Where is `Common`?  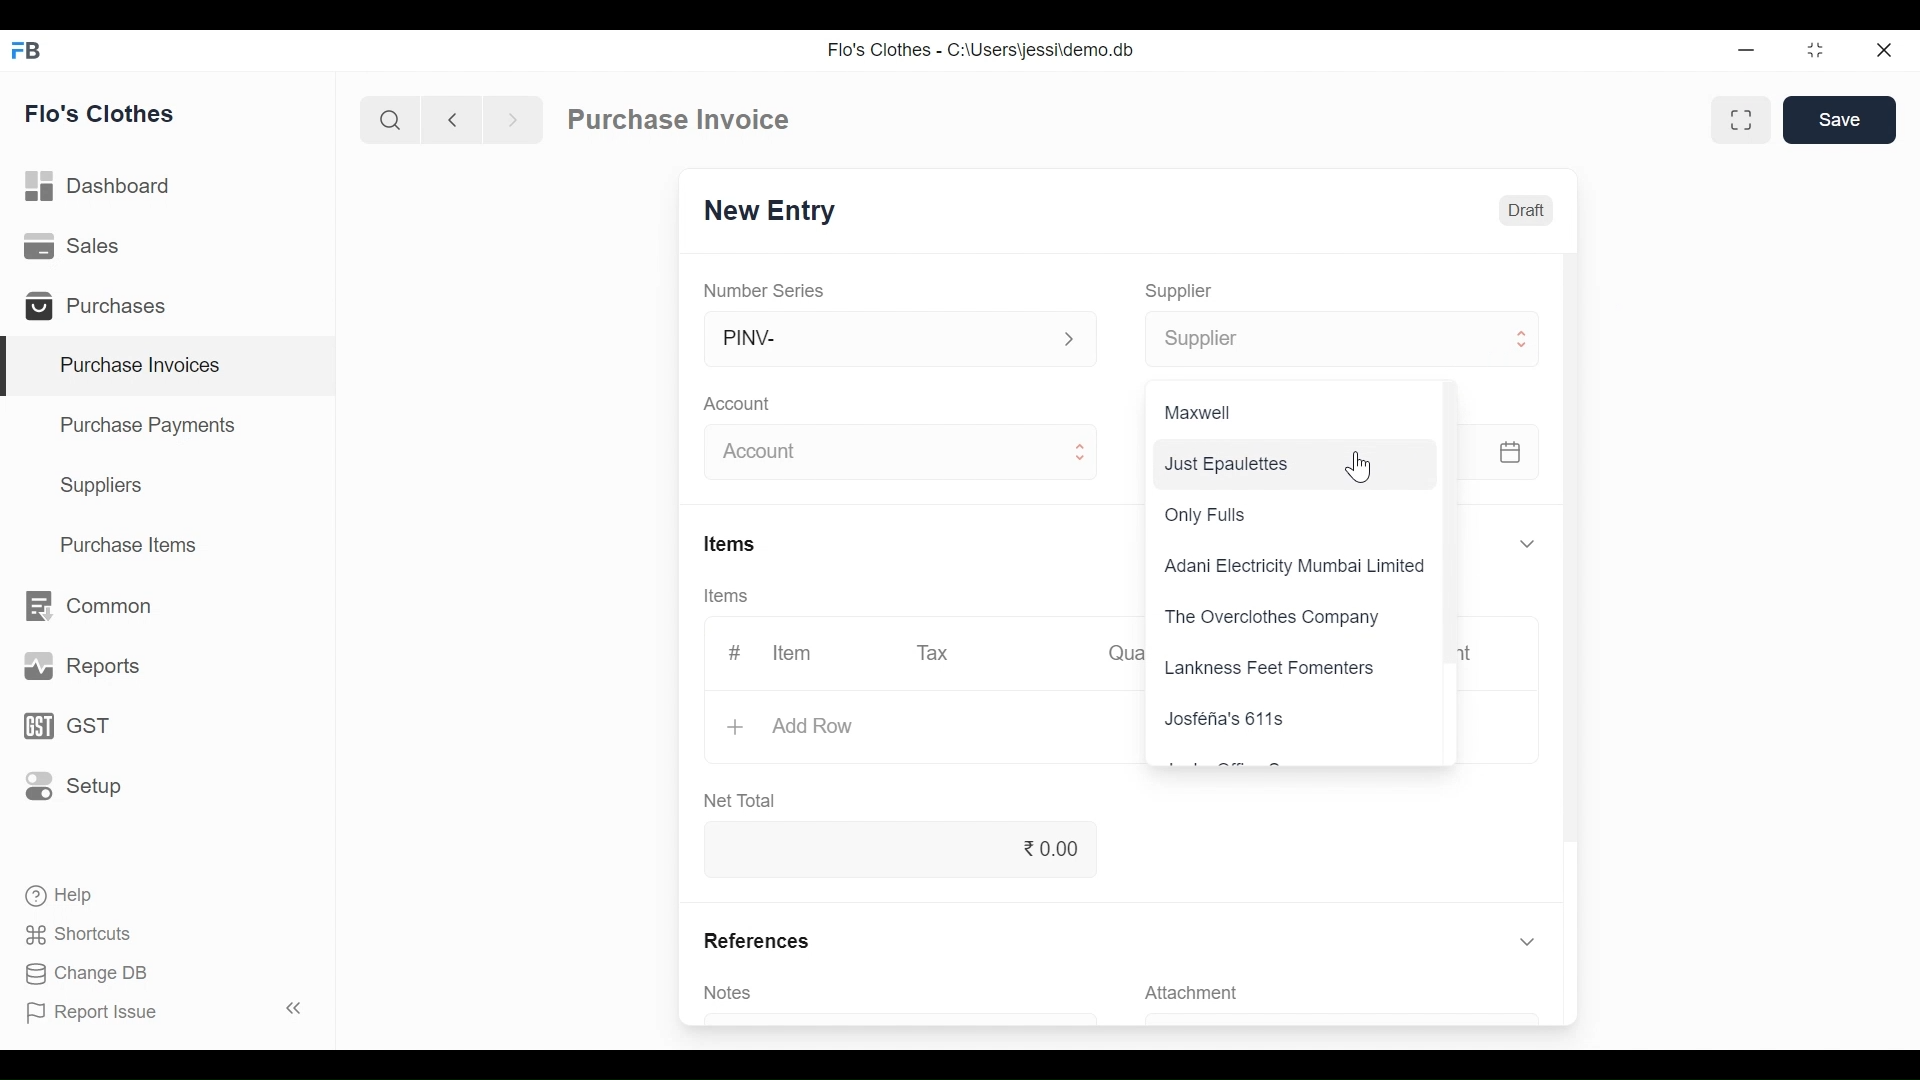 Common is located at coordinates (92, 605).